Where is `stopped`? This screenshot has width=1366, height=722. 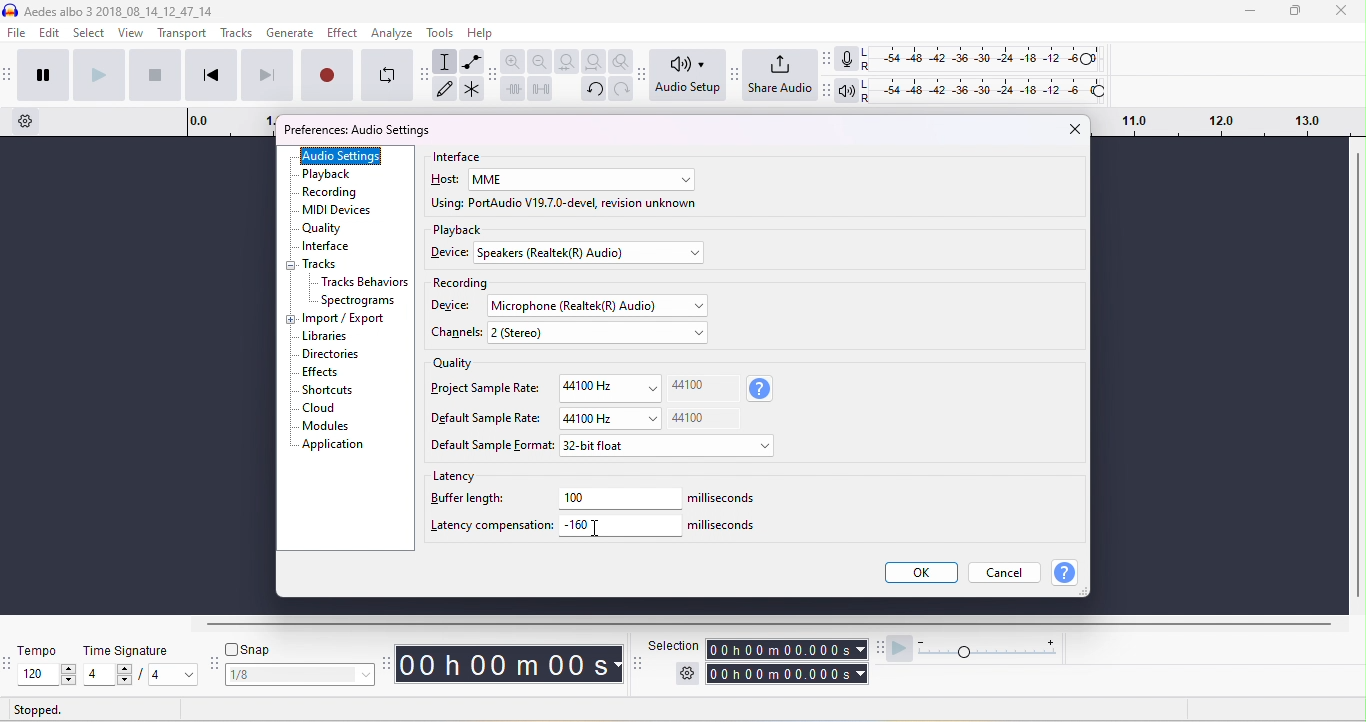 stopped is located at coordinates (39, 711).